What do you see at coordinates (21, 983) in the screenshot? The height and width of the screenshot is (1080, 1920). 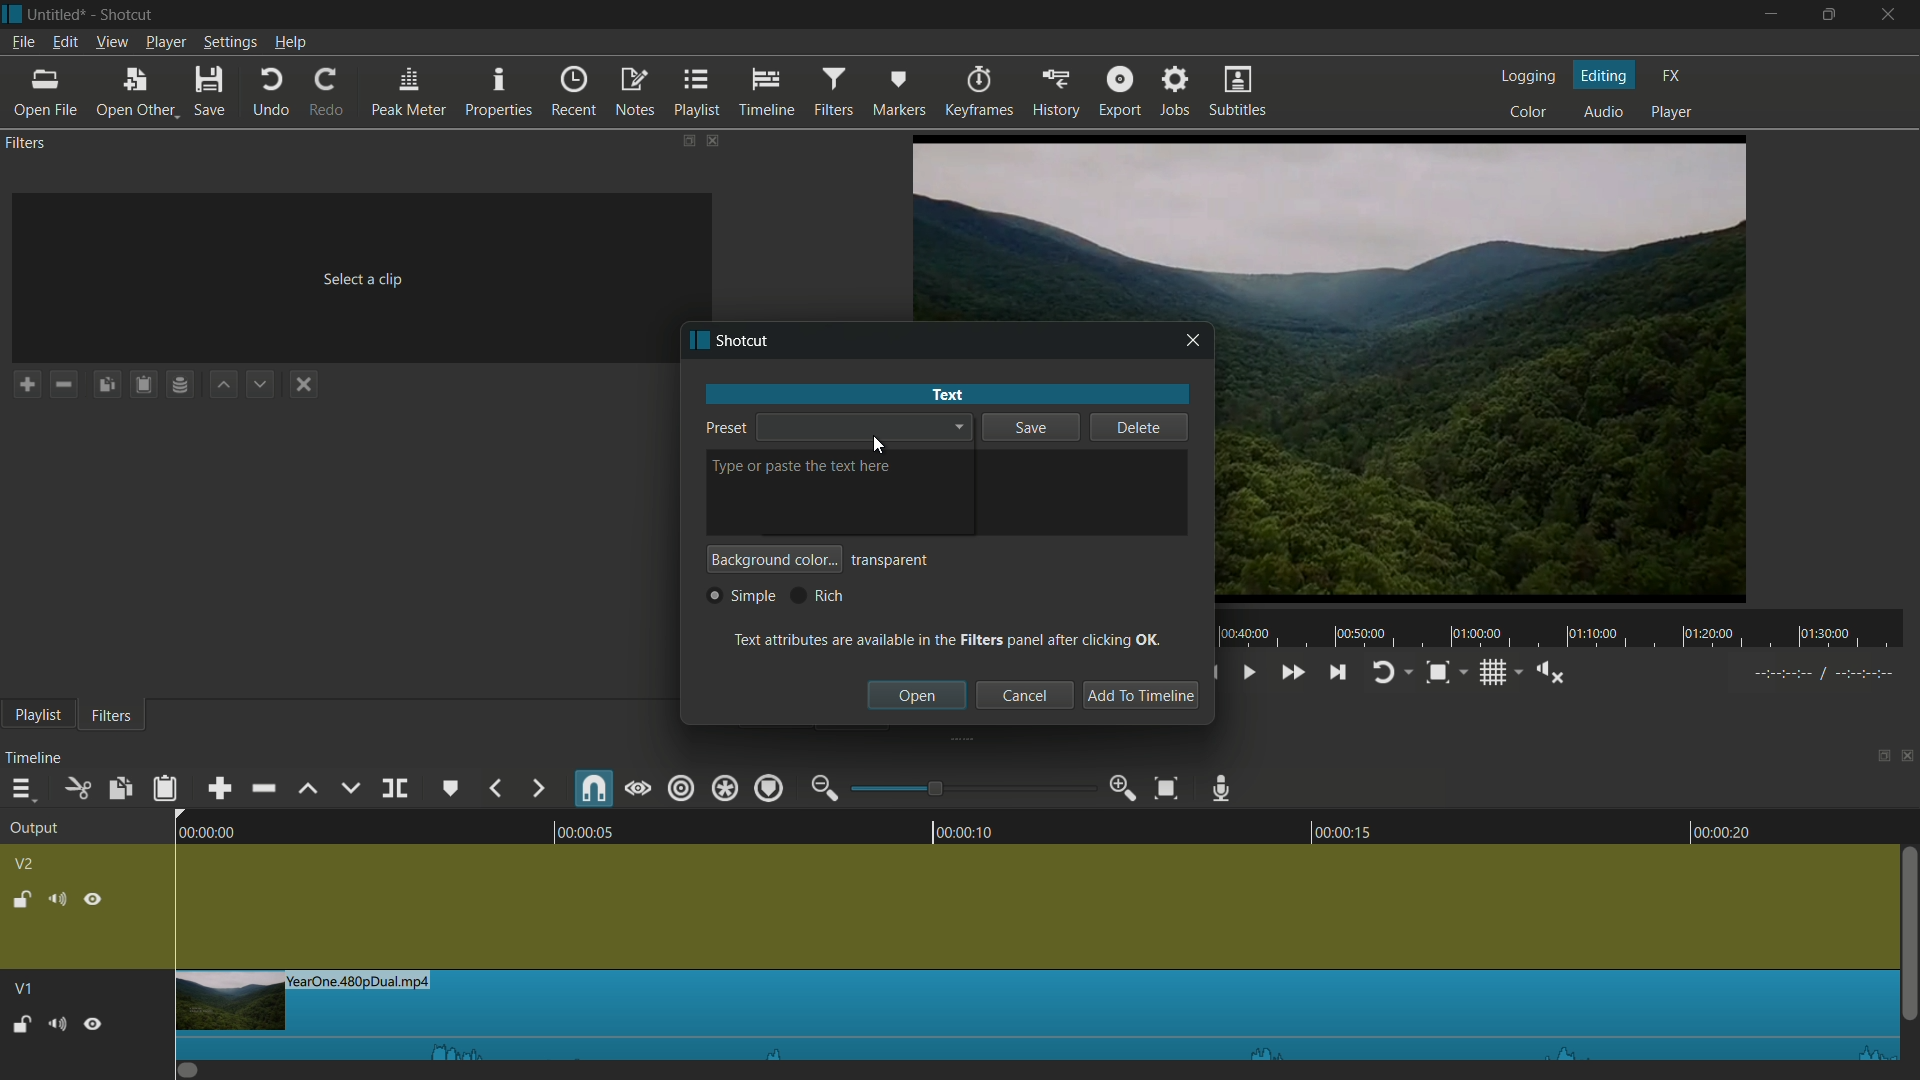 I see `V1` at bounding box center [21, 983].